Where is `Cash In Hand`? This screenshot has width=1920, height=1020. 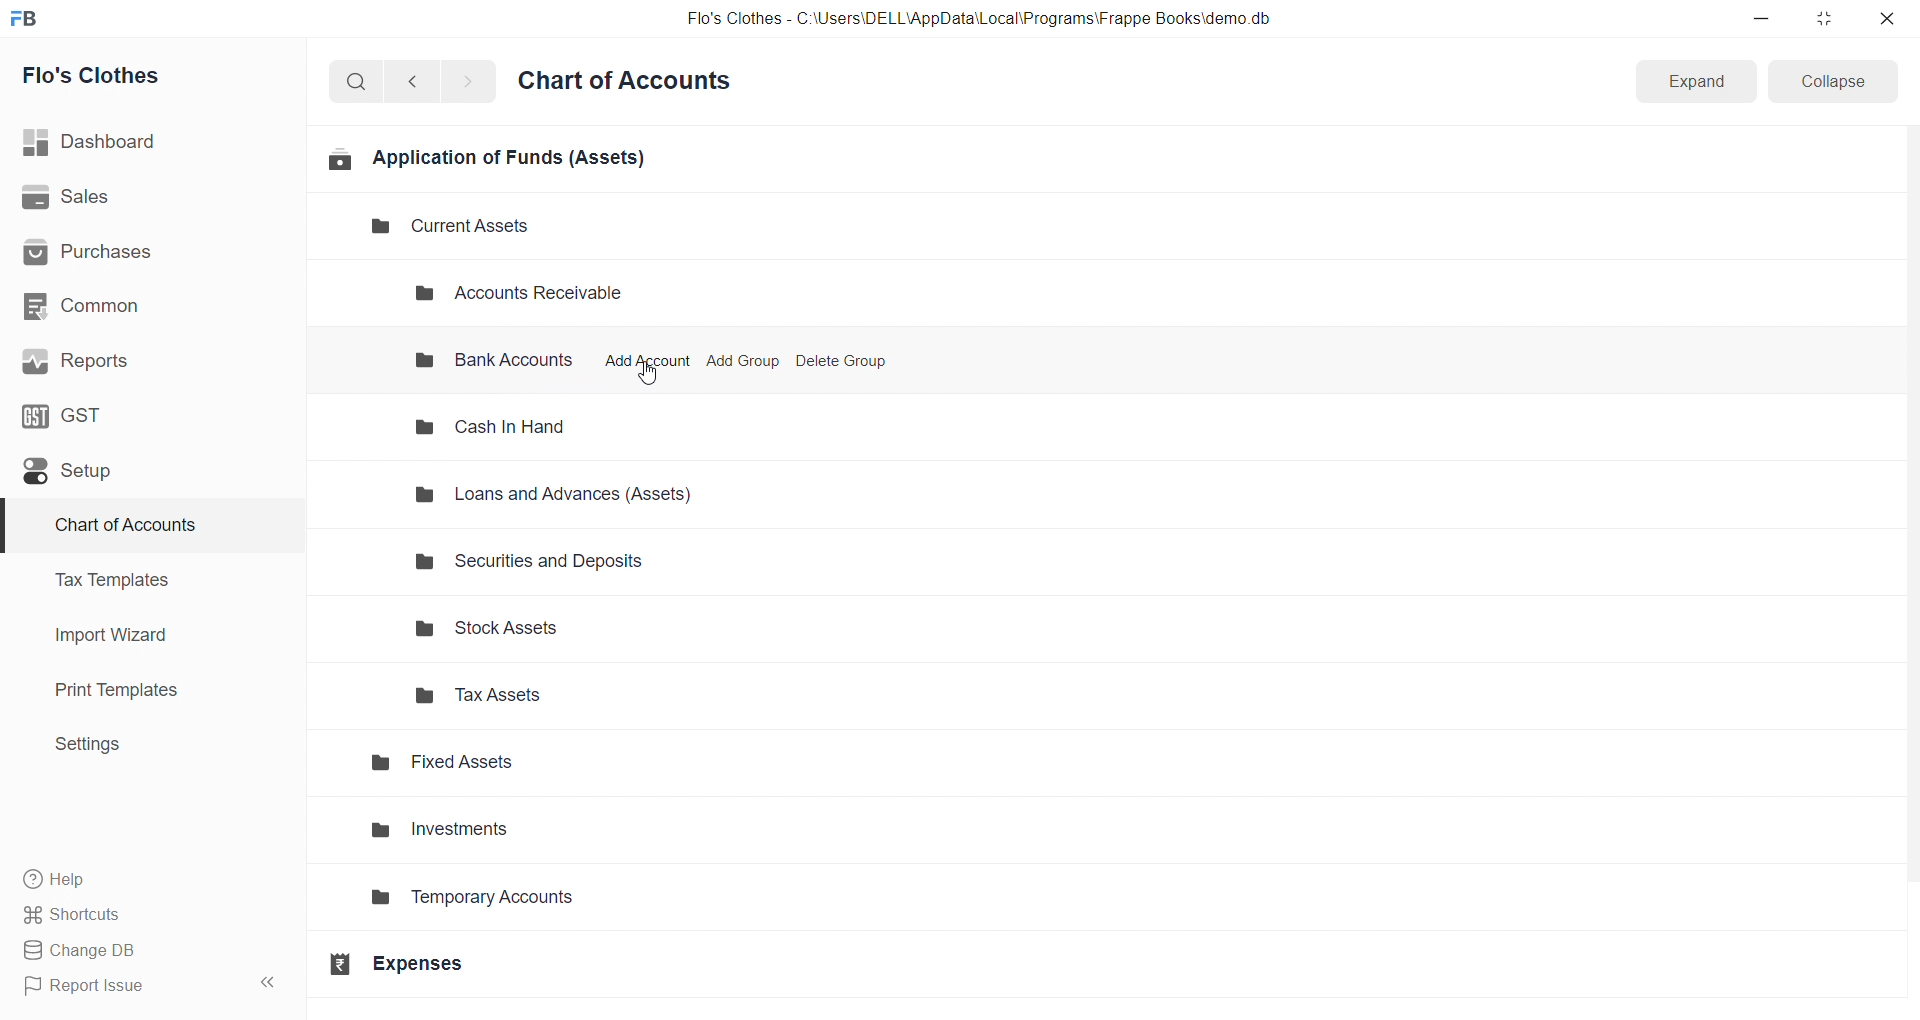
Cash In Hand is located at coordinates (503, 427).